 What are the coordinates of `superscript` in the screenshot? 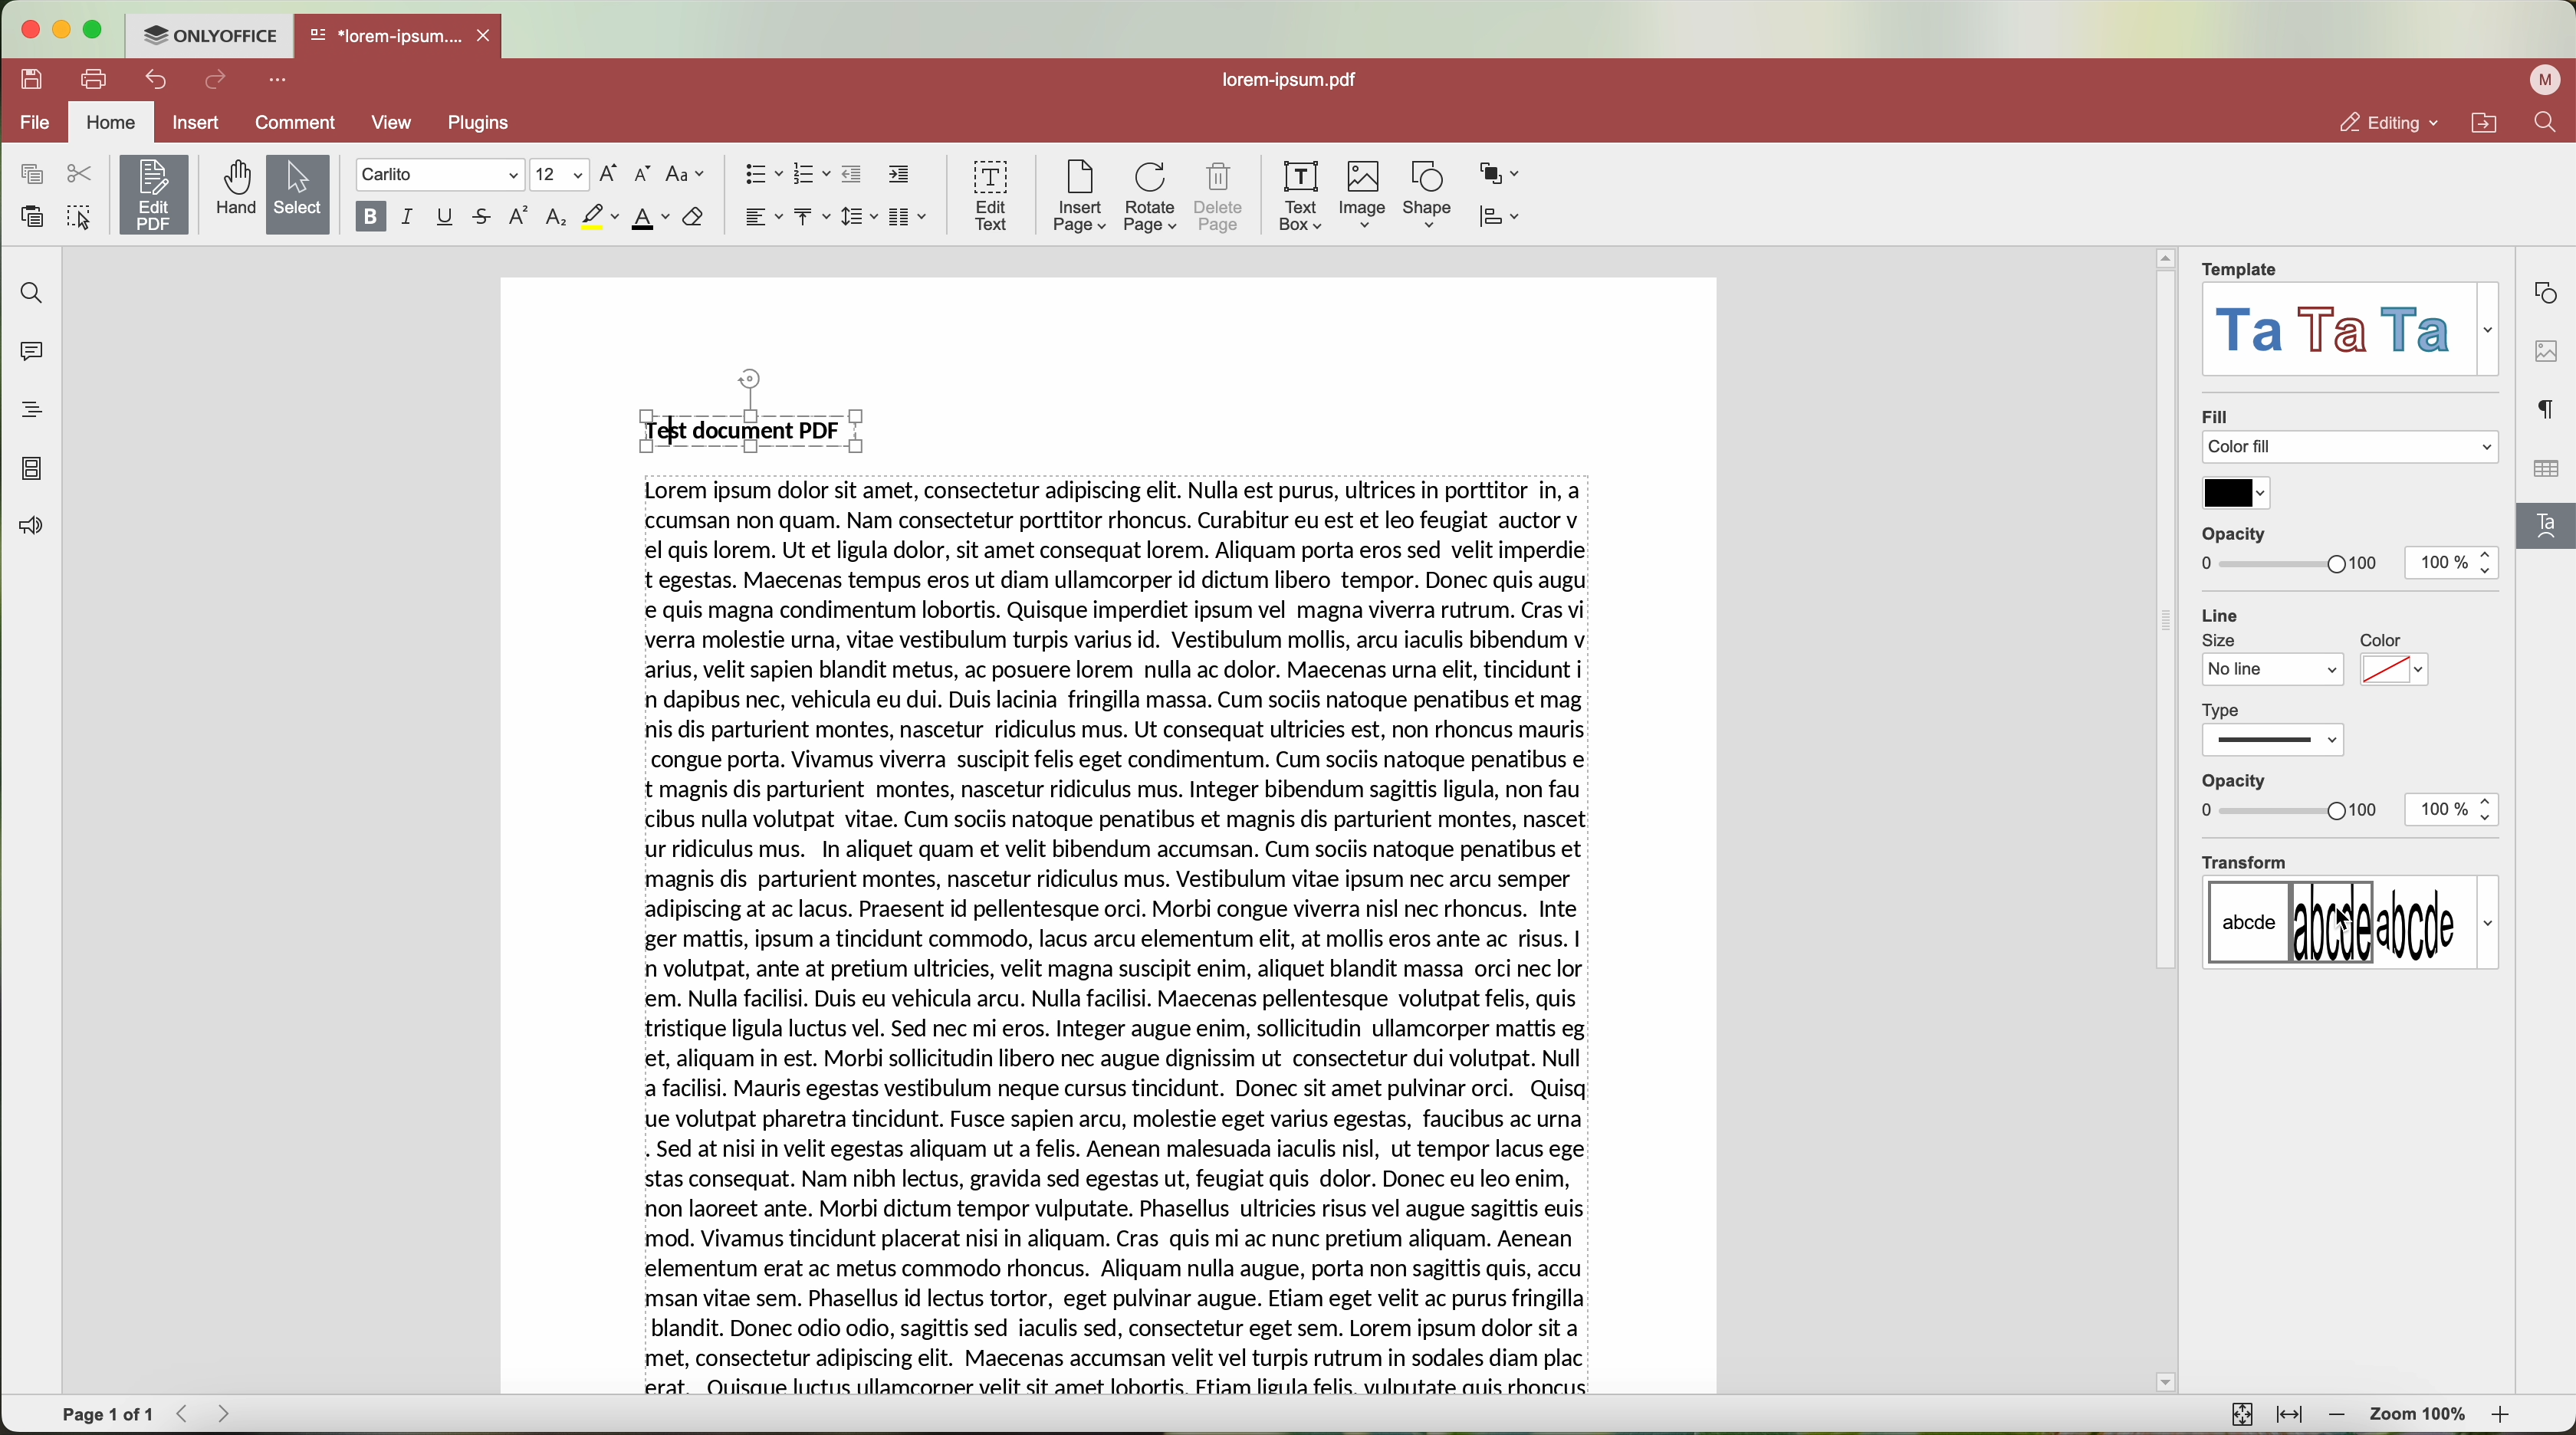 It's located at (521, 218).